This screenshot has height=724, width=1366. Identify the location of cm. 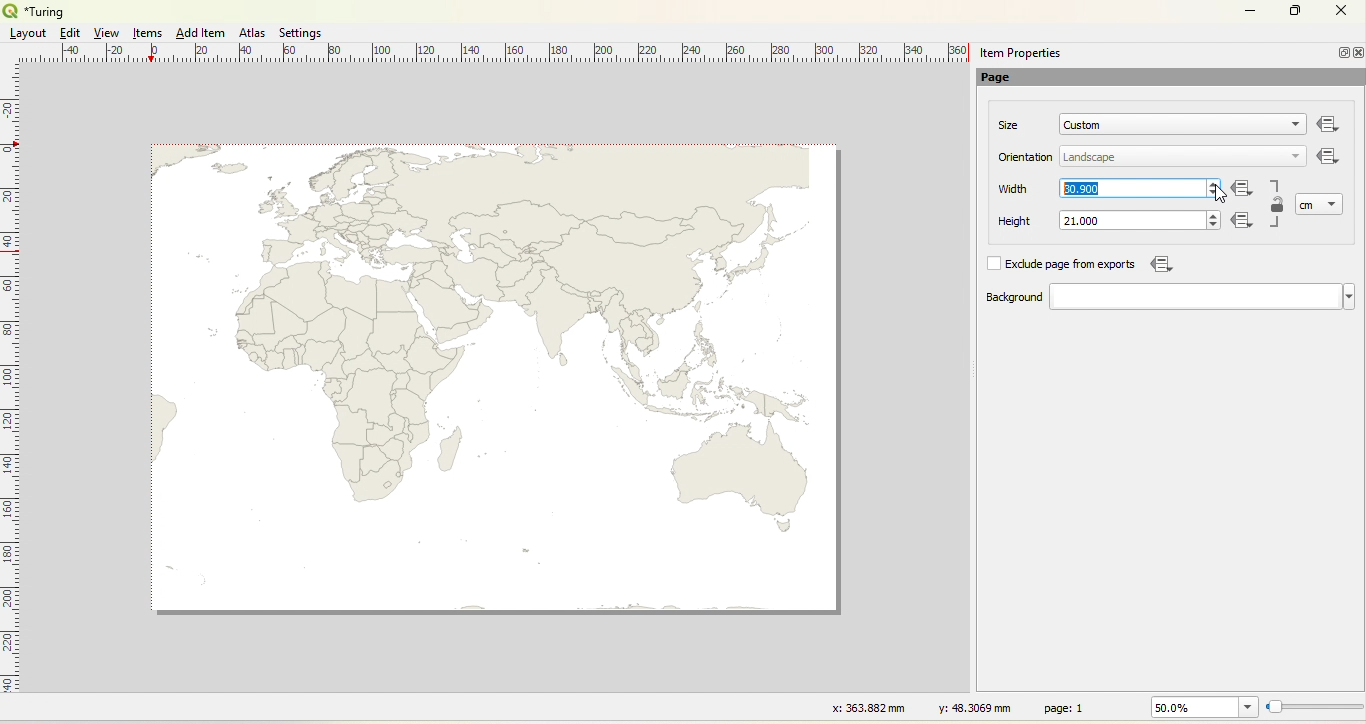
(1308, 205).